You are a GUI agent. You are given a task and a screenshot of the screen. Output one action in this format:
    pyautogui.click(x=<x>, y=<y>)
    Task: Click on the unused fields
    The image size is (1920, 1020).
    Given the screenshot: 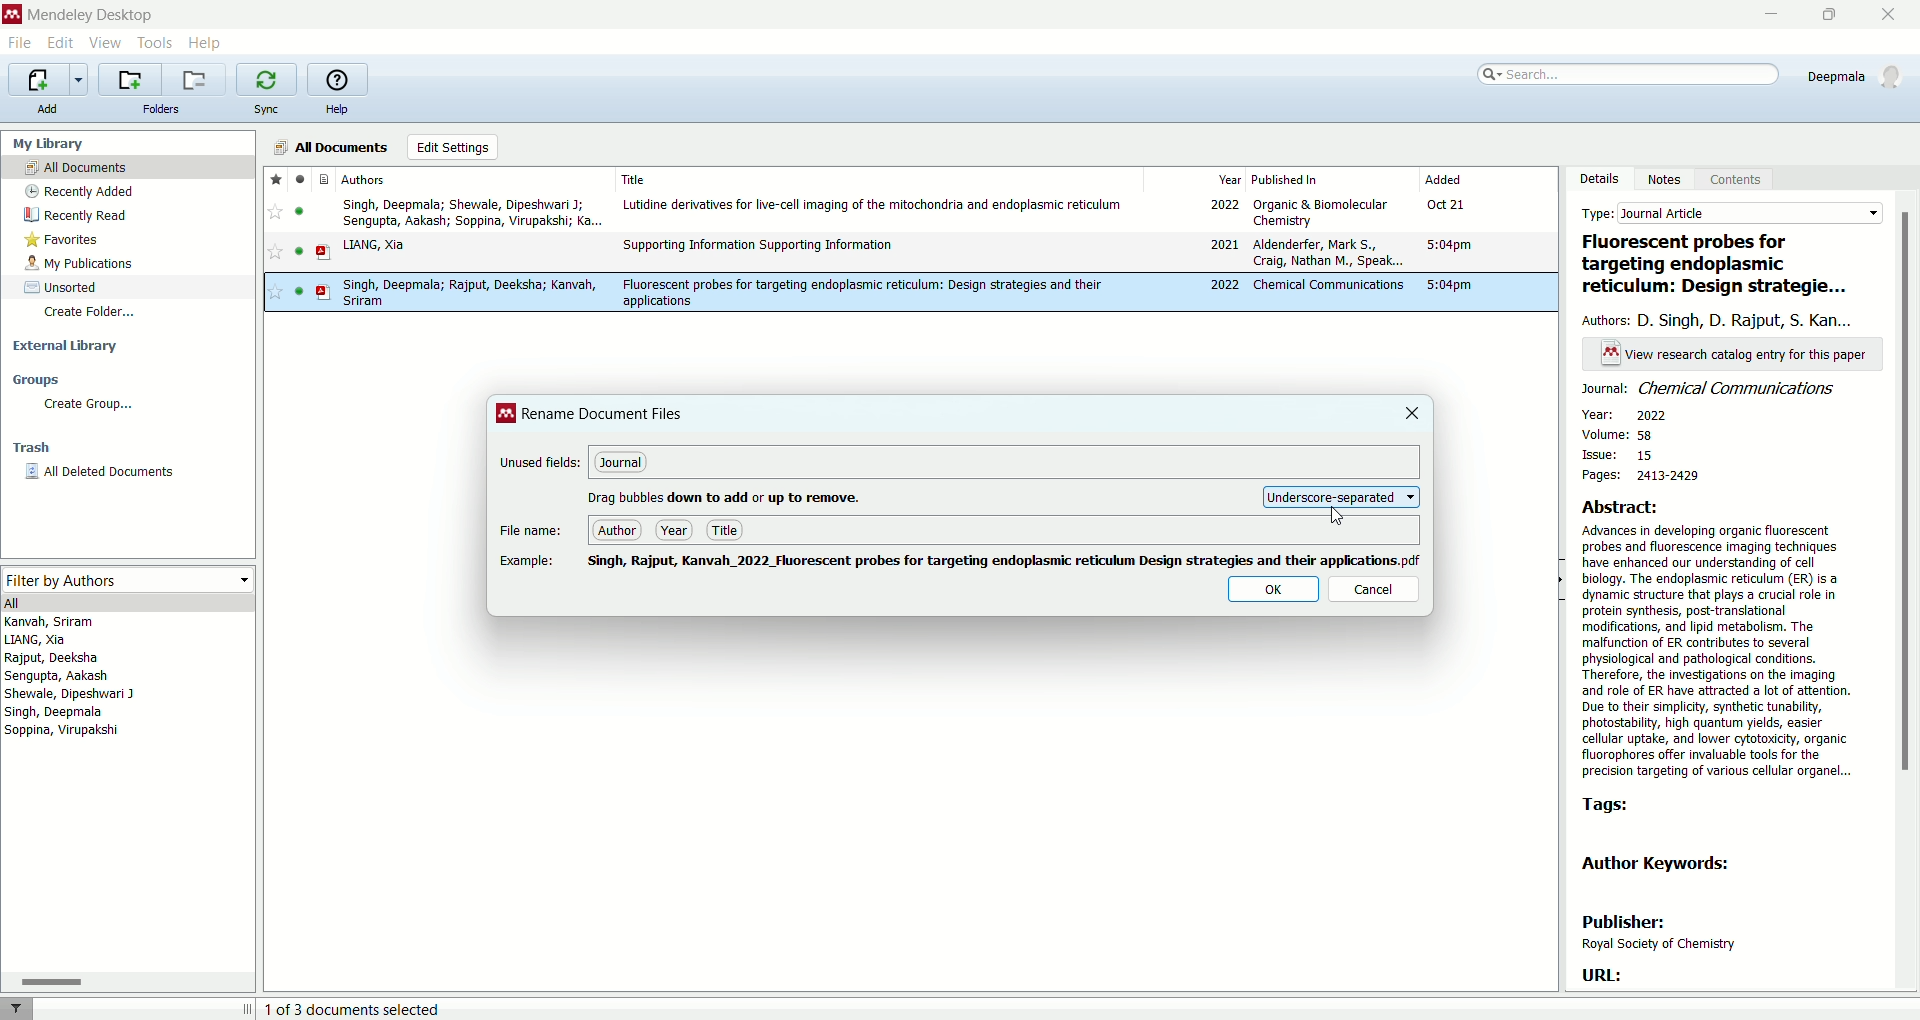 What is the action you would take?
    pyautogui.click(x=541, y=463)
    